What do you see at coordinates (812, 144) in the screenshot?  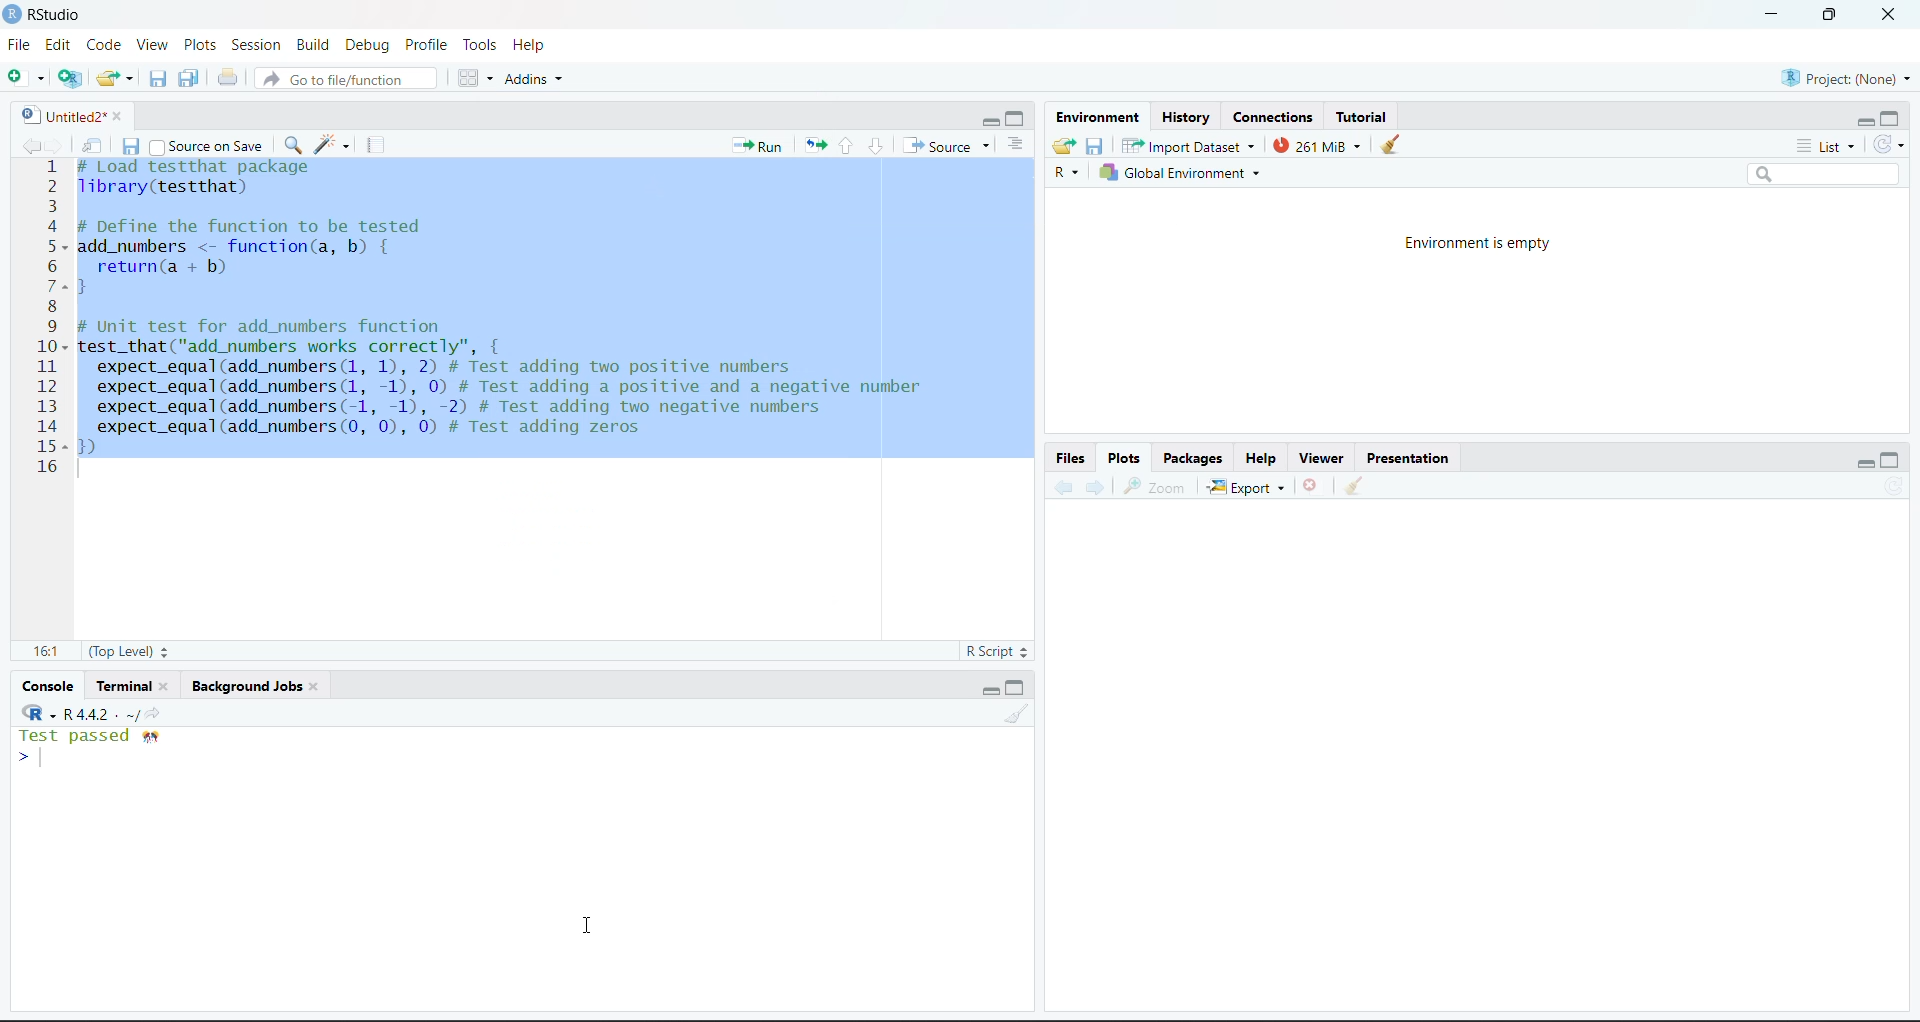 I see `Re-run the previous code` at bounding box center [812, 144].